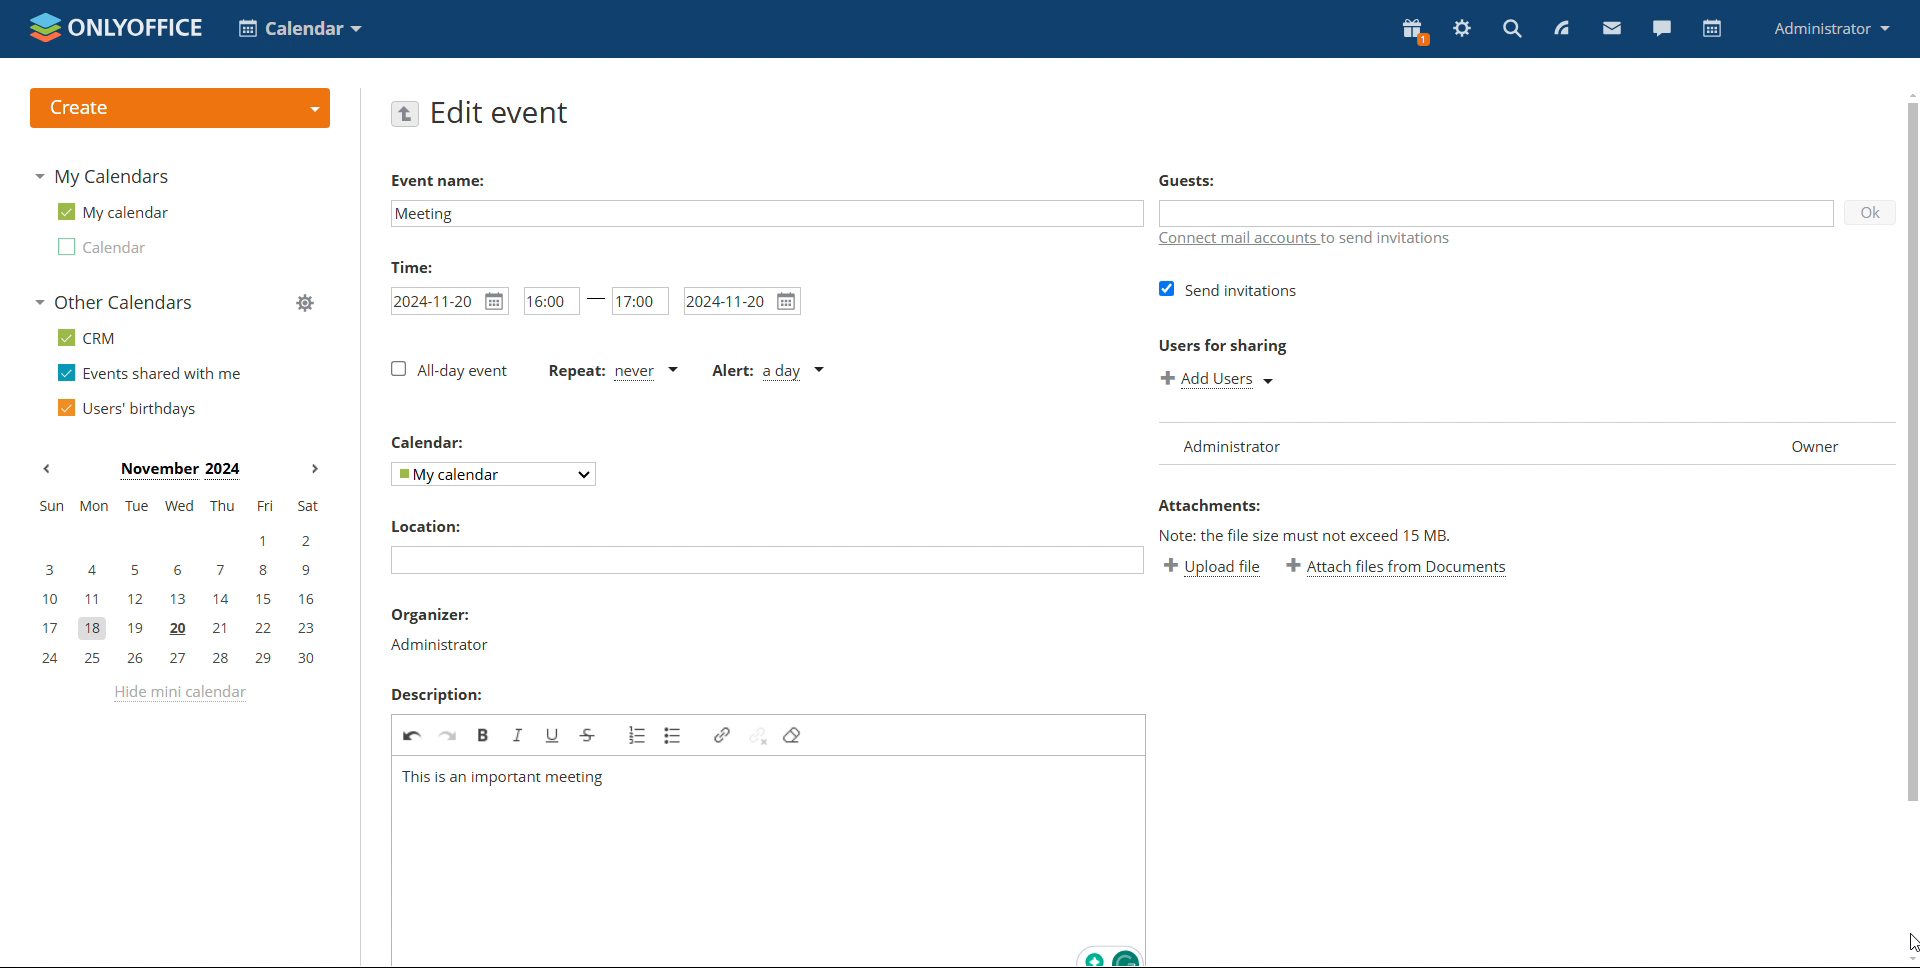  Describe the element at coordinates (553, 736) in the screenshot. I see `underline` at that location.